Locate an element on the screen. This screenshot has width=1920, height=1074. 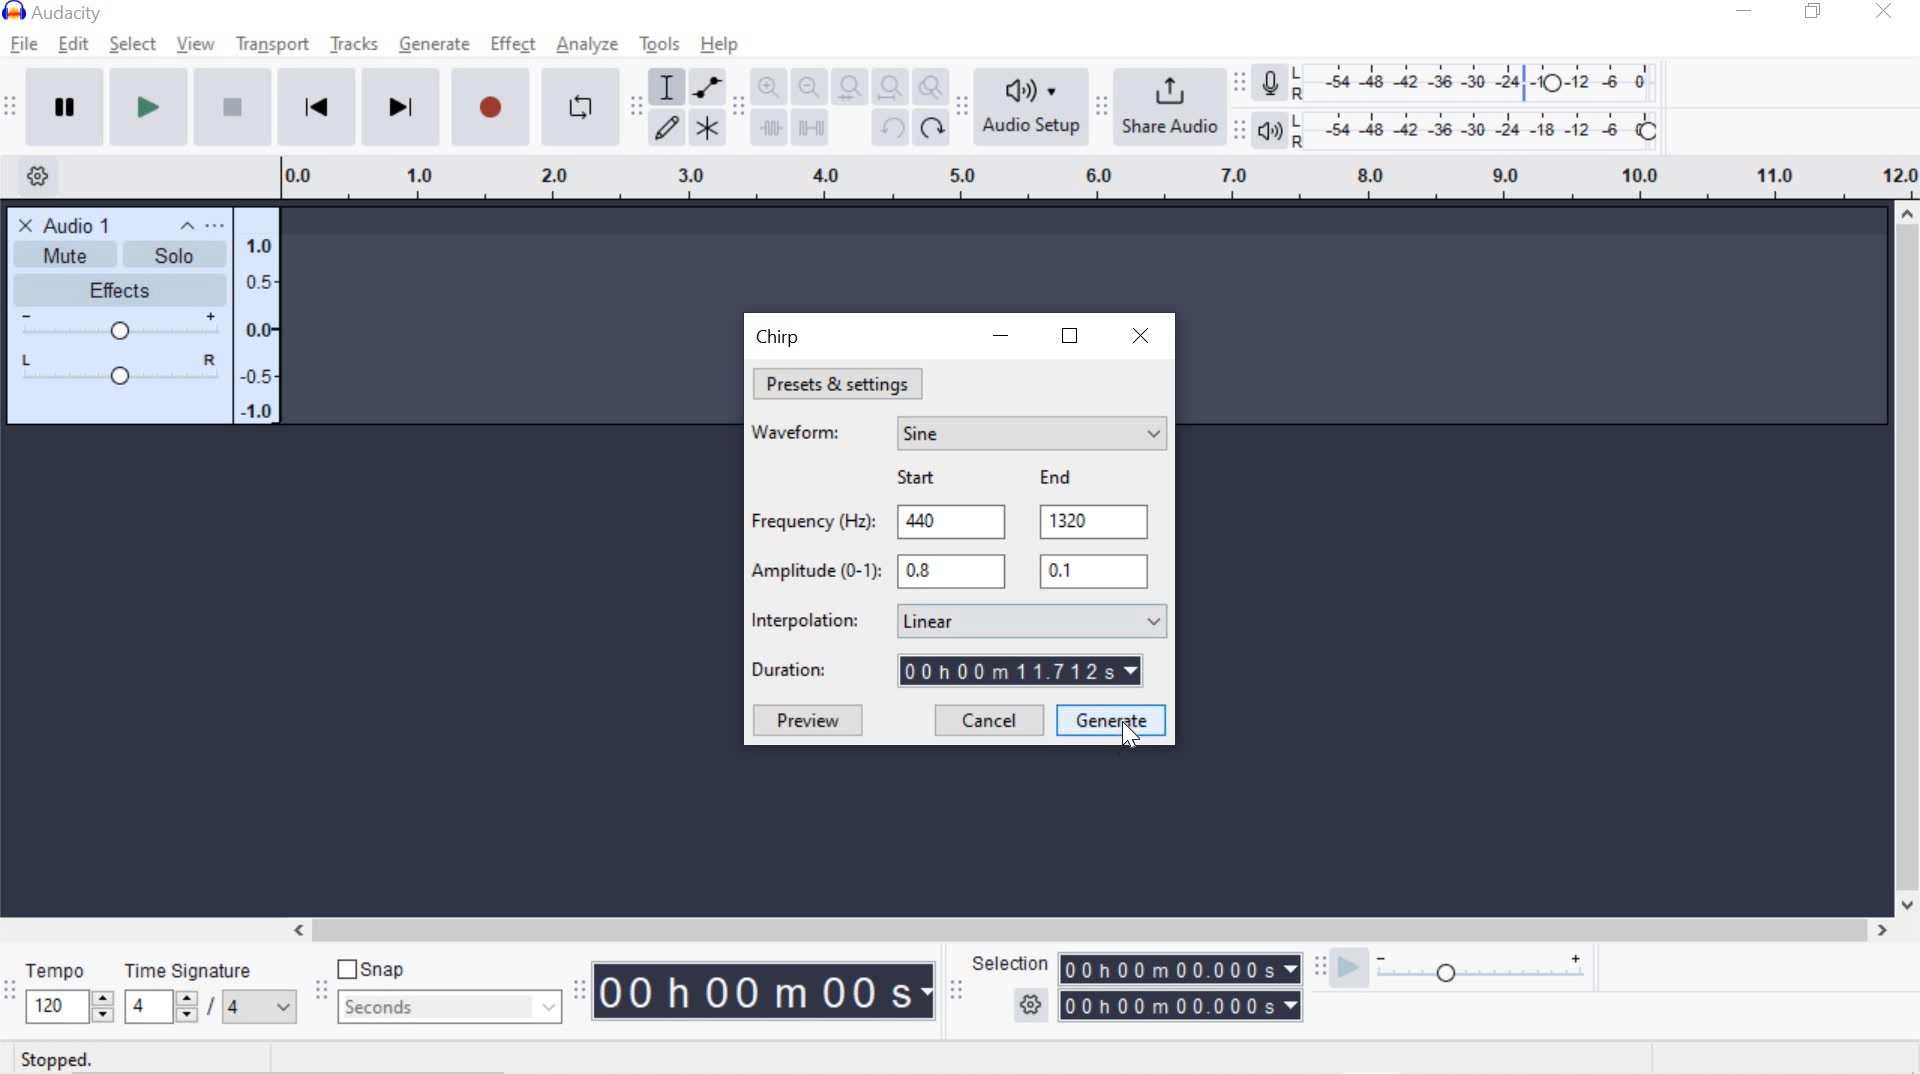
snap is located at coordinates (373, 970).